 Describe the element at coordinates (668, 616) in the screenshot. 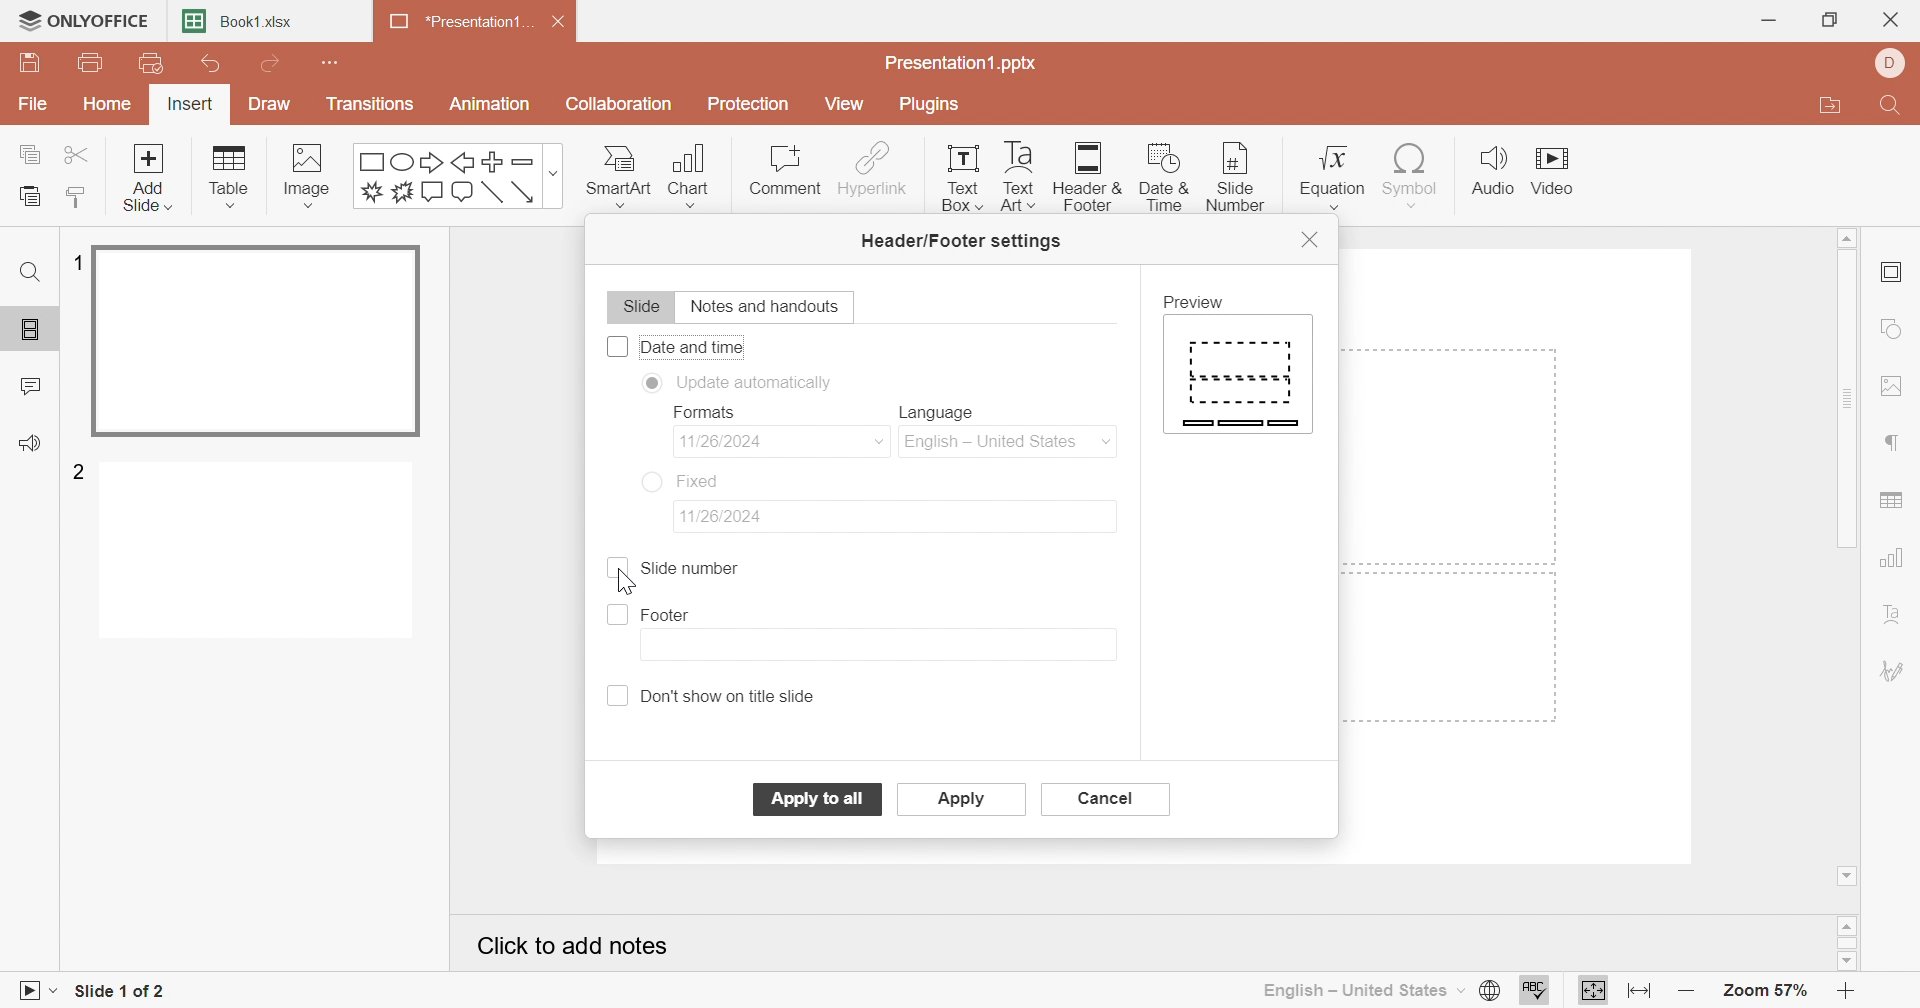

I see `Footer` at that location.